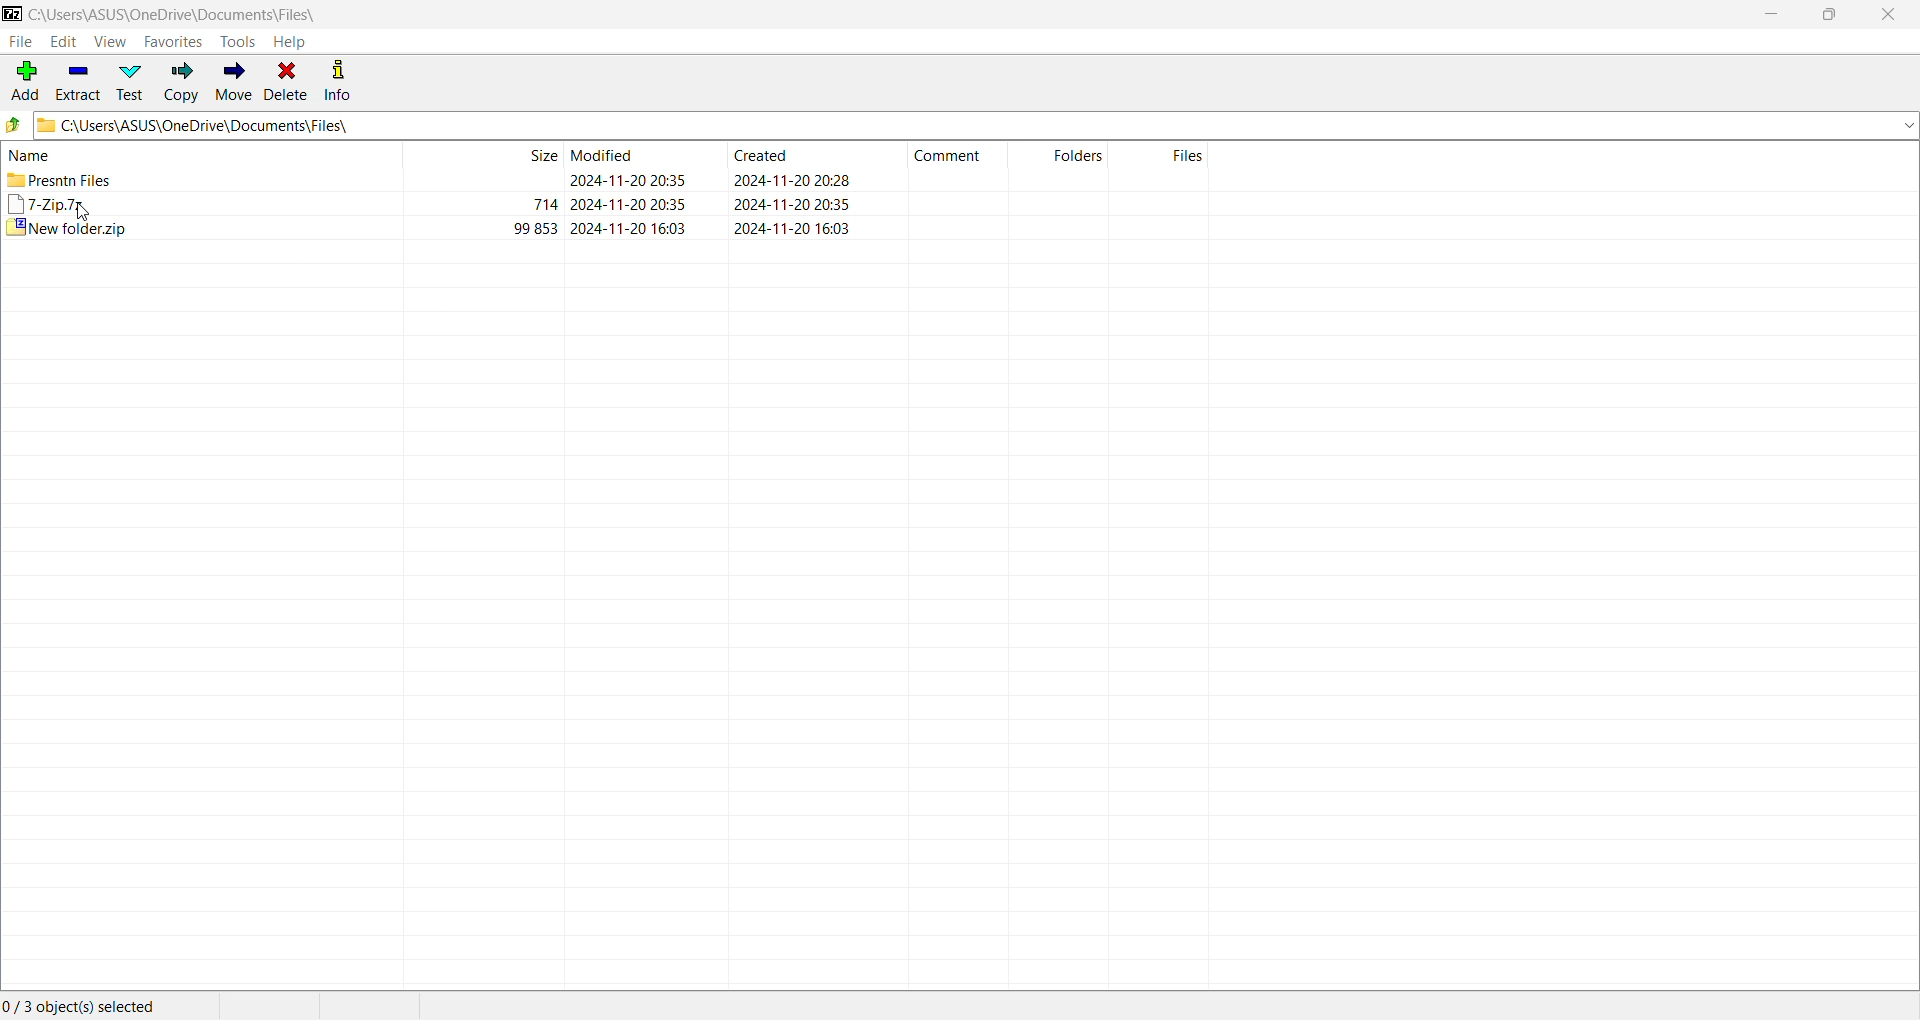  Describe the element at coordinates (129, 82) in the screenshot. I see `Test` at that location.